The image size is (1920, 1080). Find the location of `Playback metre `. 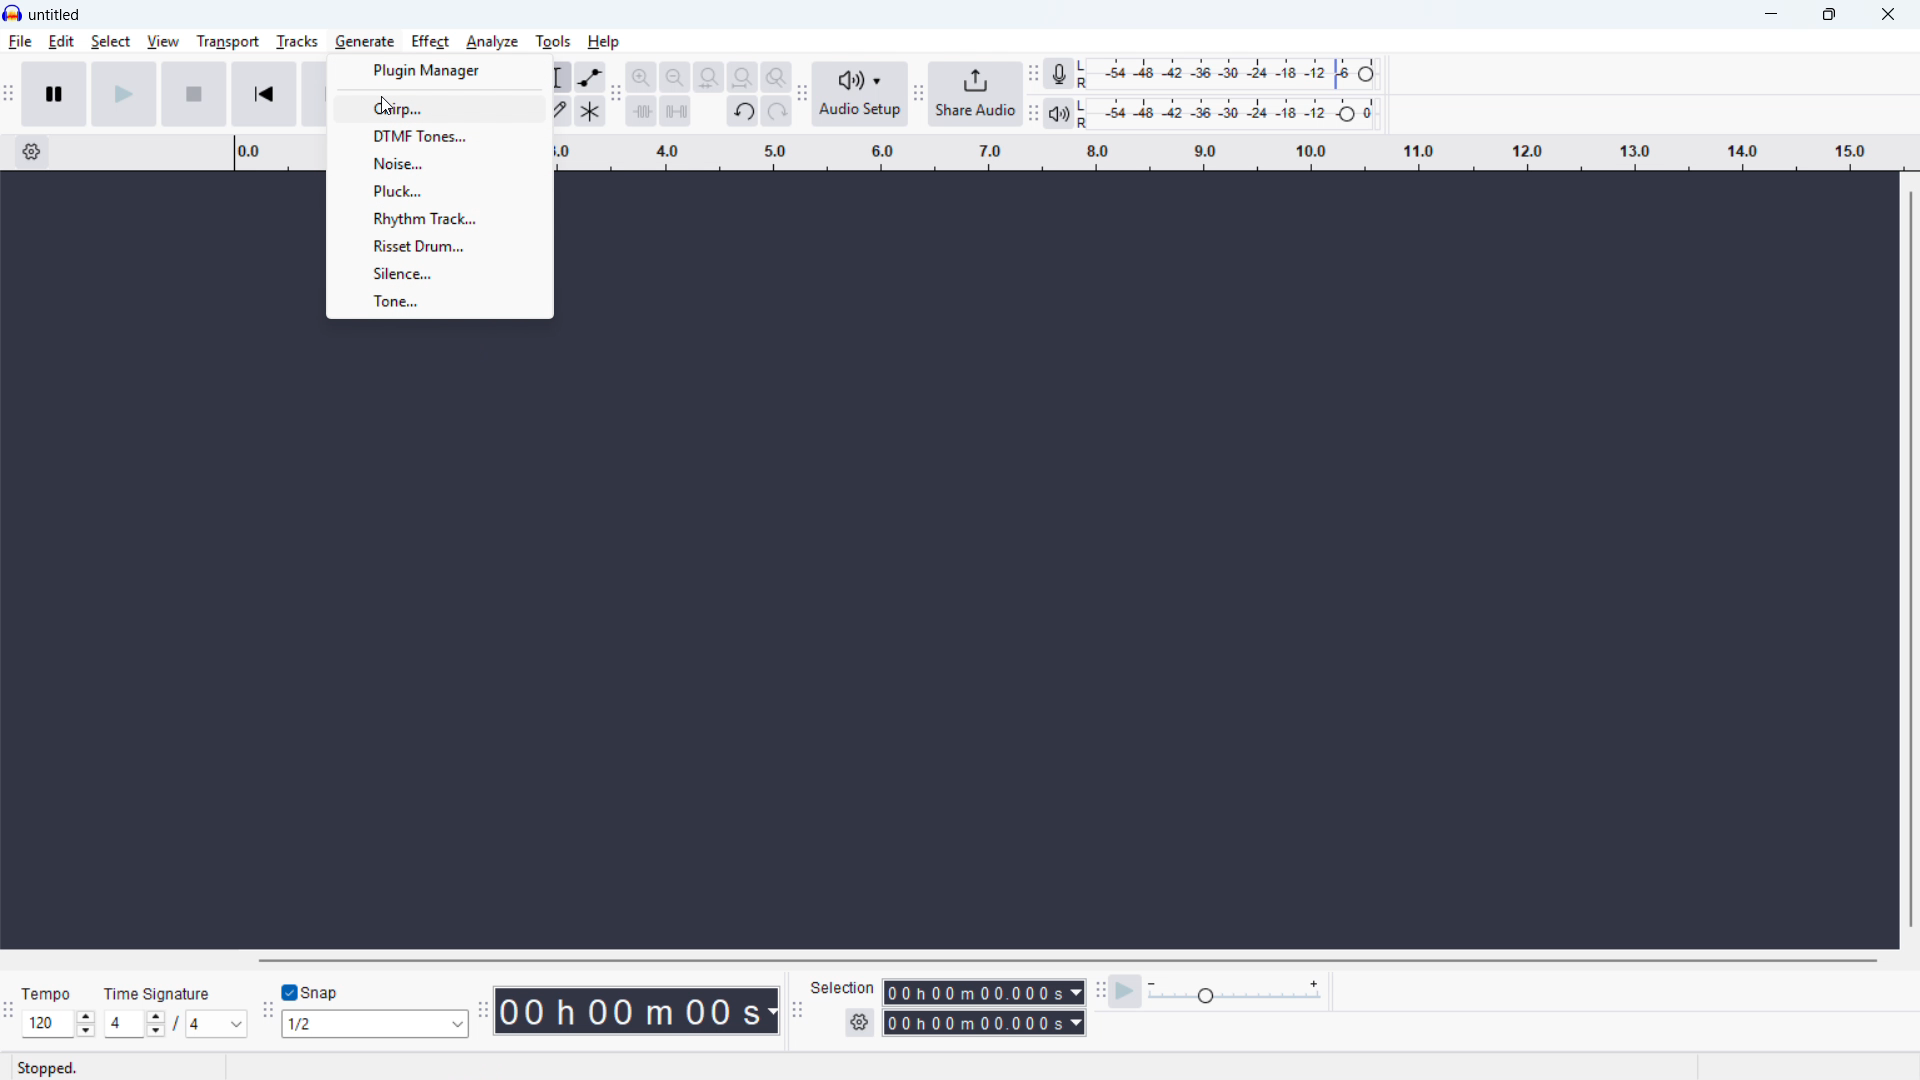

Playback metre  is located at coordinates (1059, 113).